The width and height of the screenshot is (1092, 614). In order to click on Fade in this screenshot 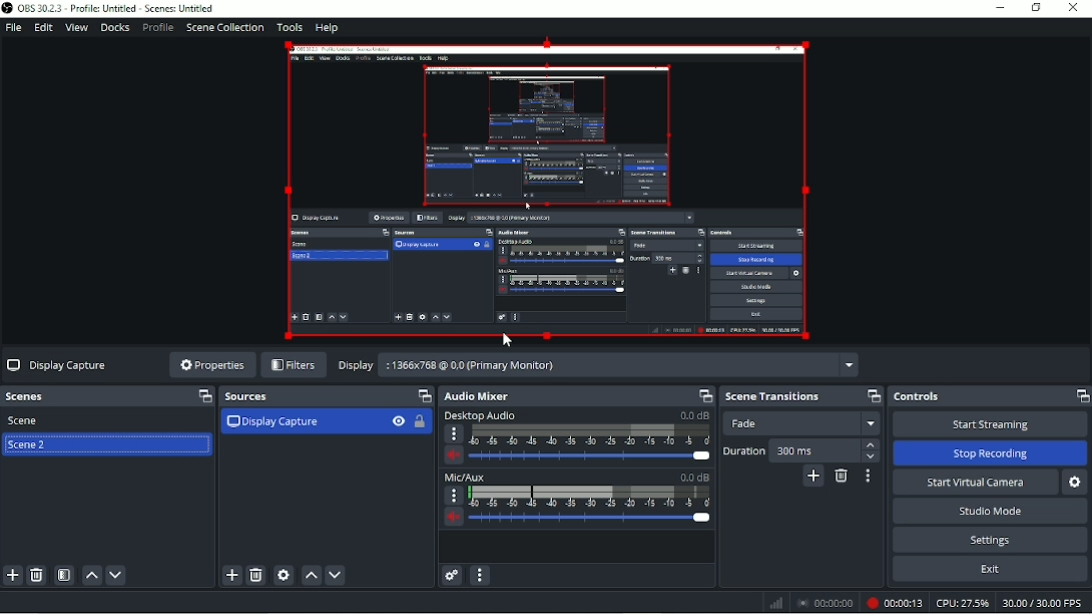, I will do `click(805, 424)`.